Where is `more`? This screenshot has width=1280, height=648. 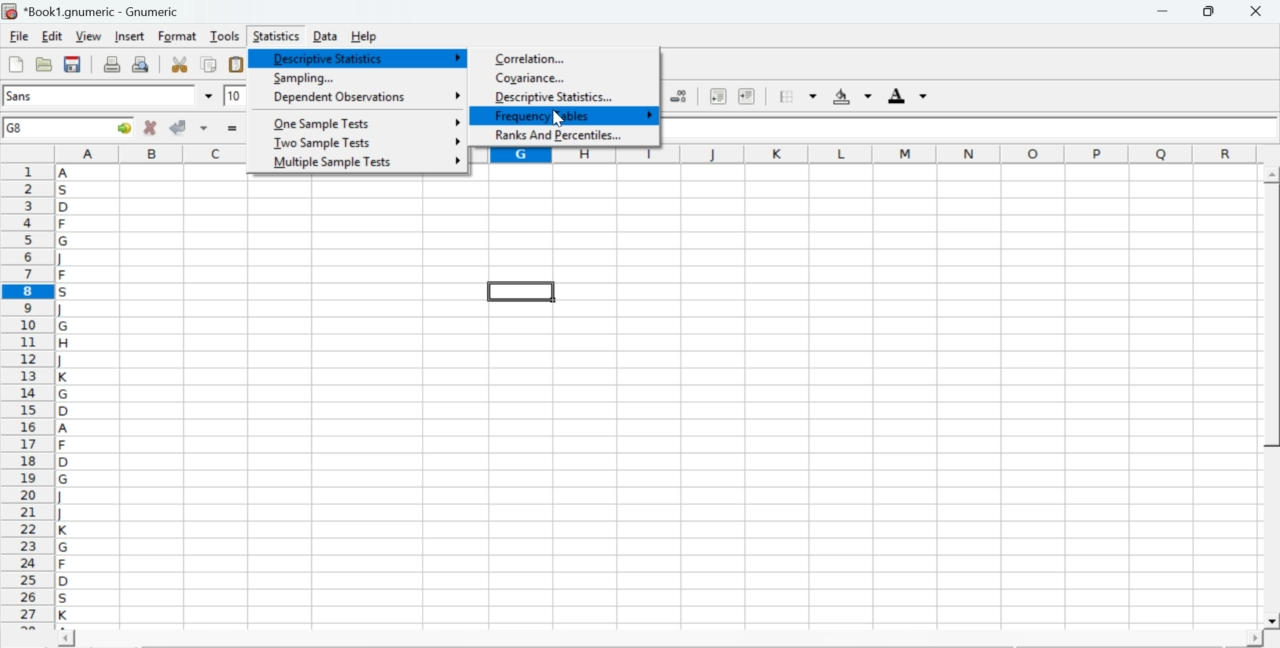 more is located at coordinates (457, 160).